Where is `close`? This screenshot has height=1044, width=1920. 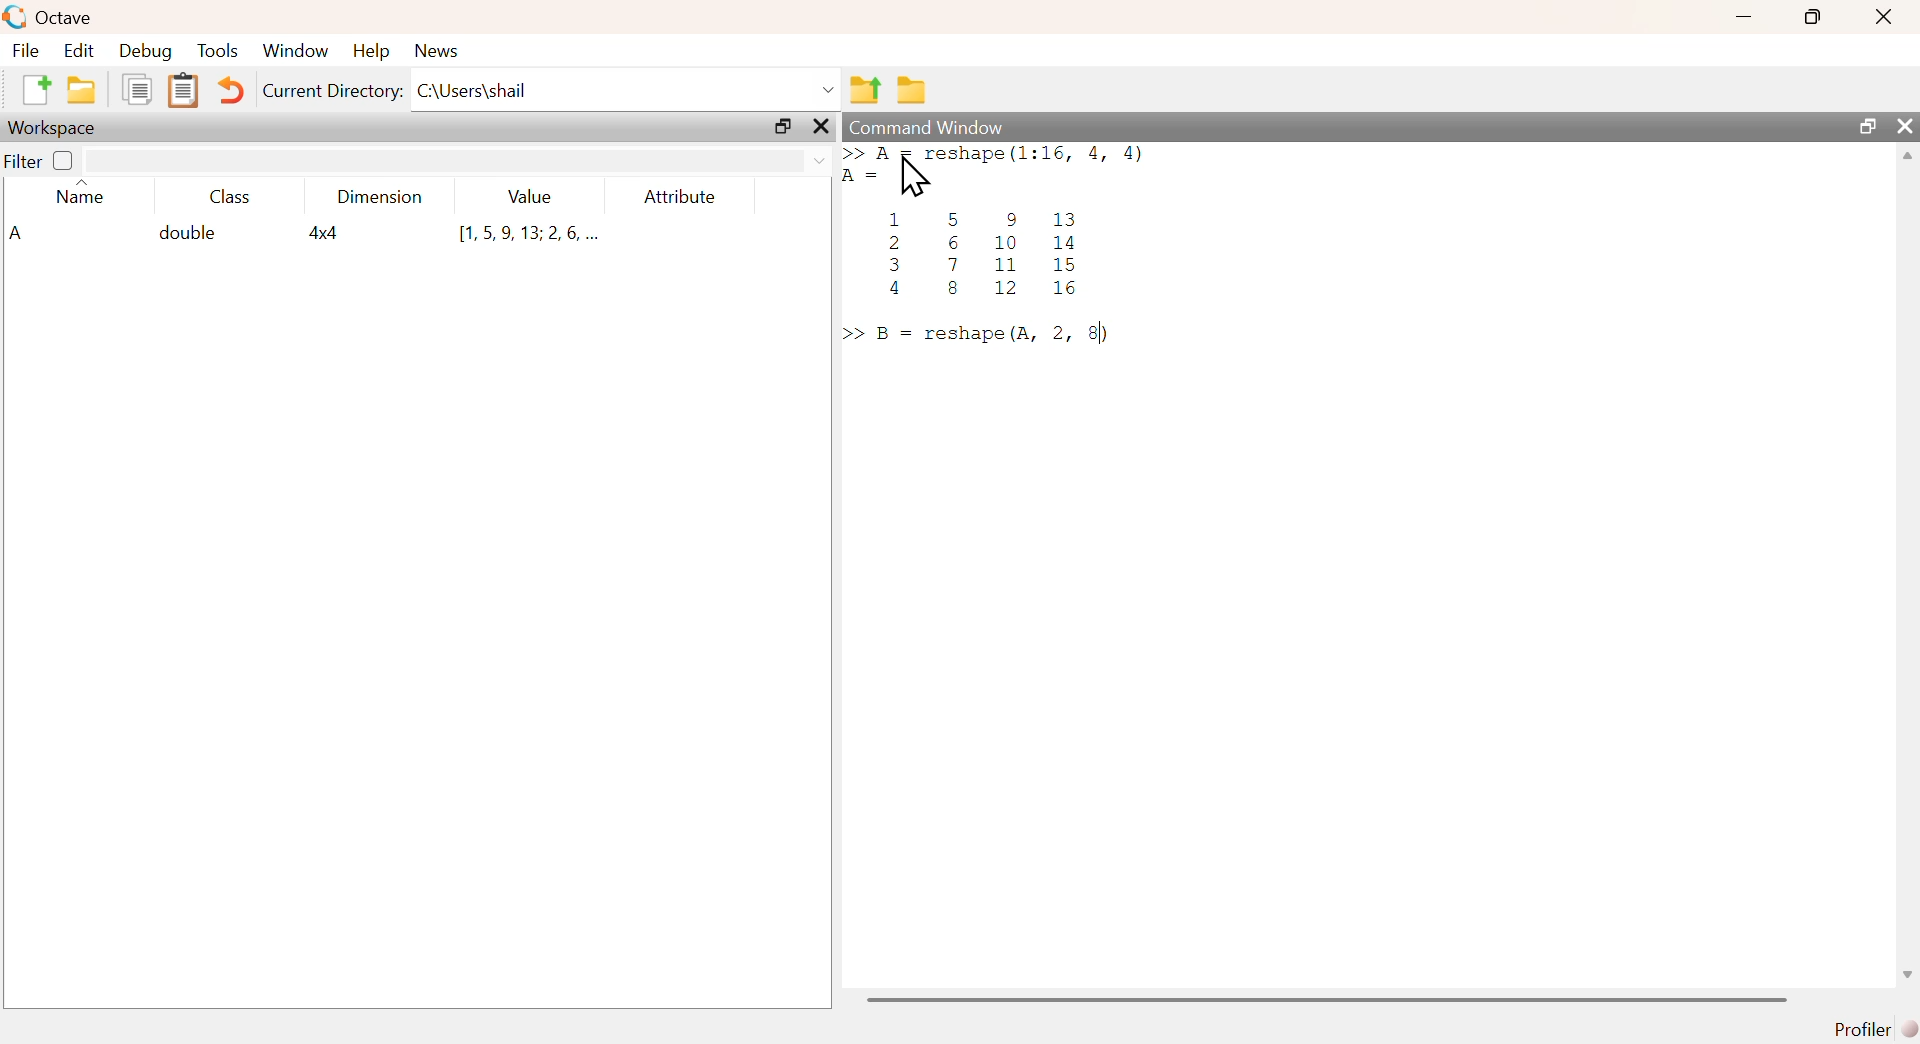 close is located at coordinates (824, 127).